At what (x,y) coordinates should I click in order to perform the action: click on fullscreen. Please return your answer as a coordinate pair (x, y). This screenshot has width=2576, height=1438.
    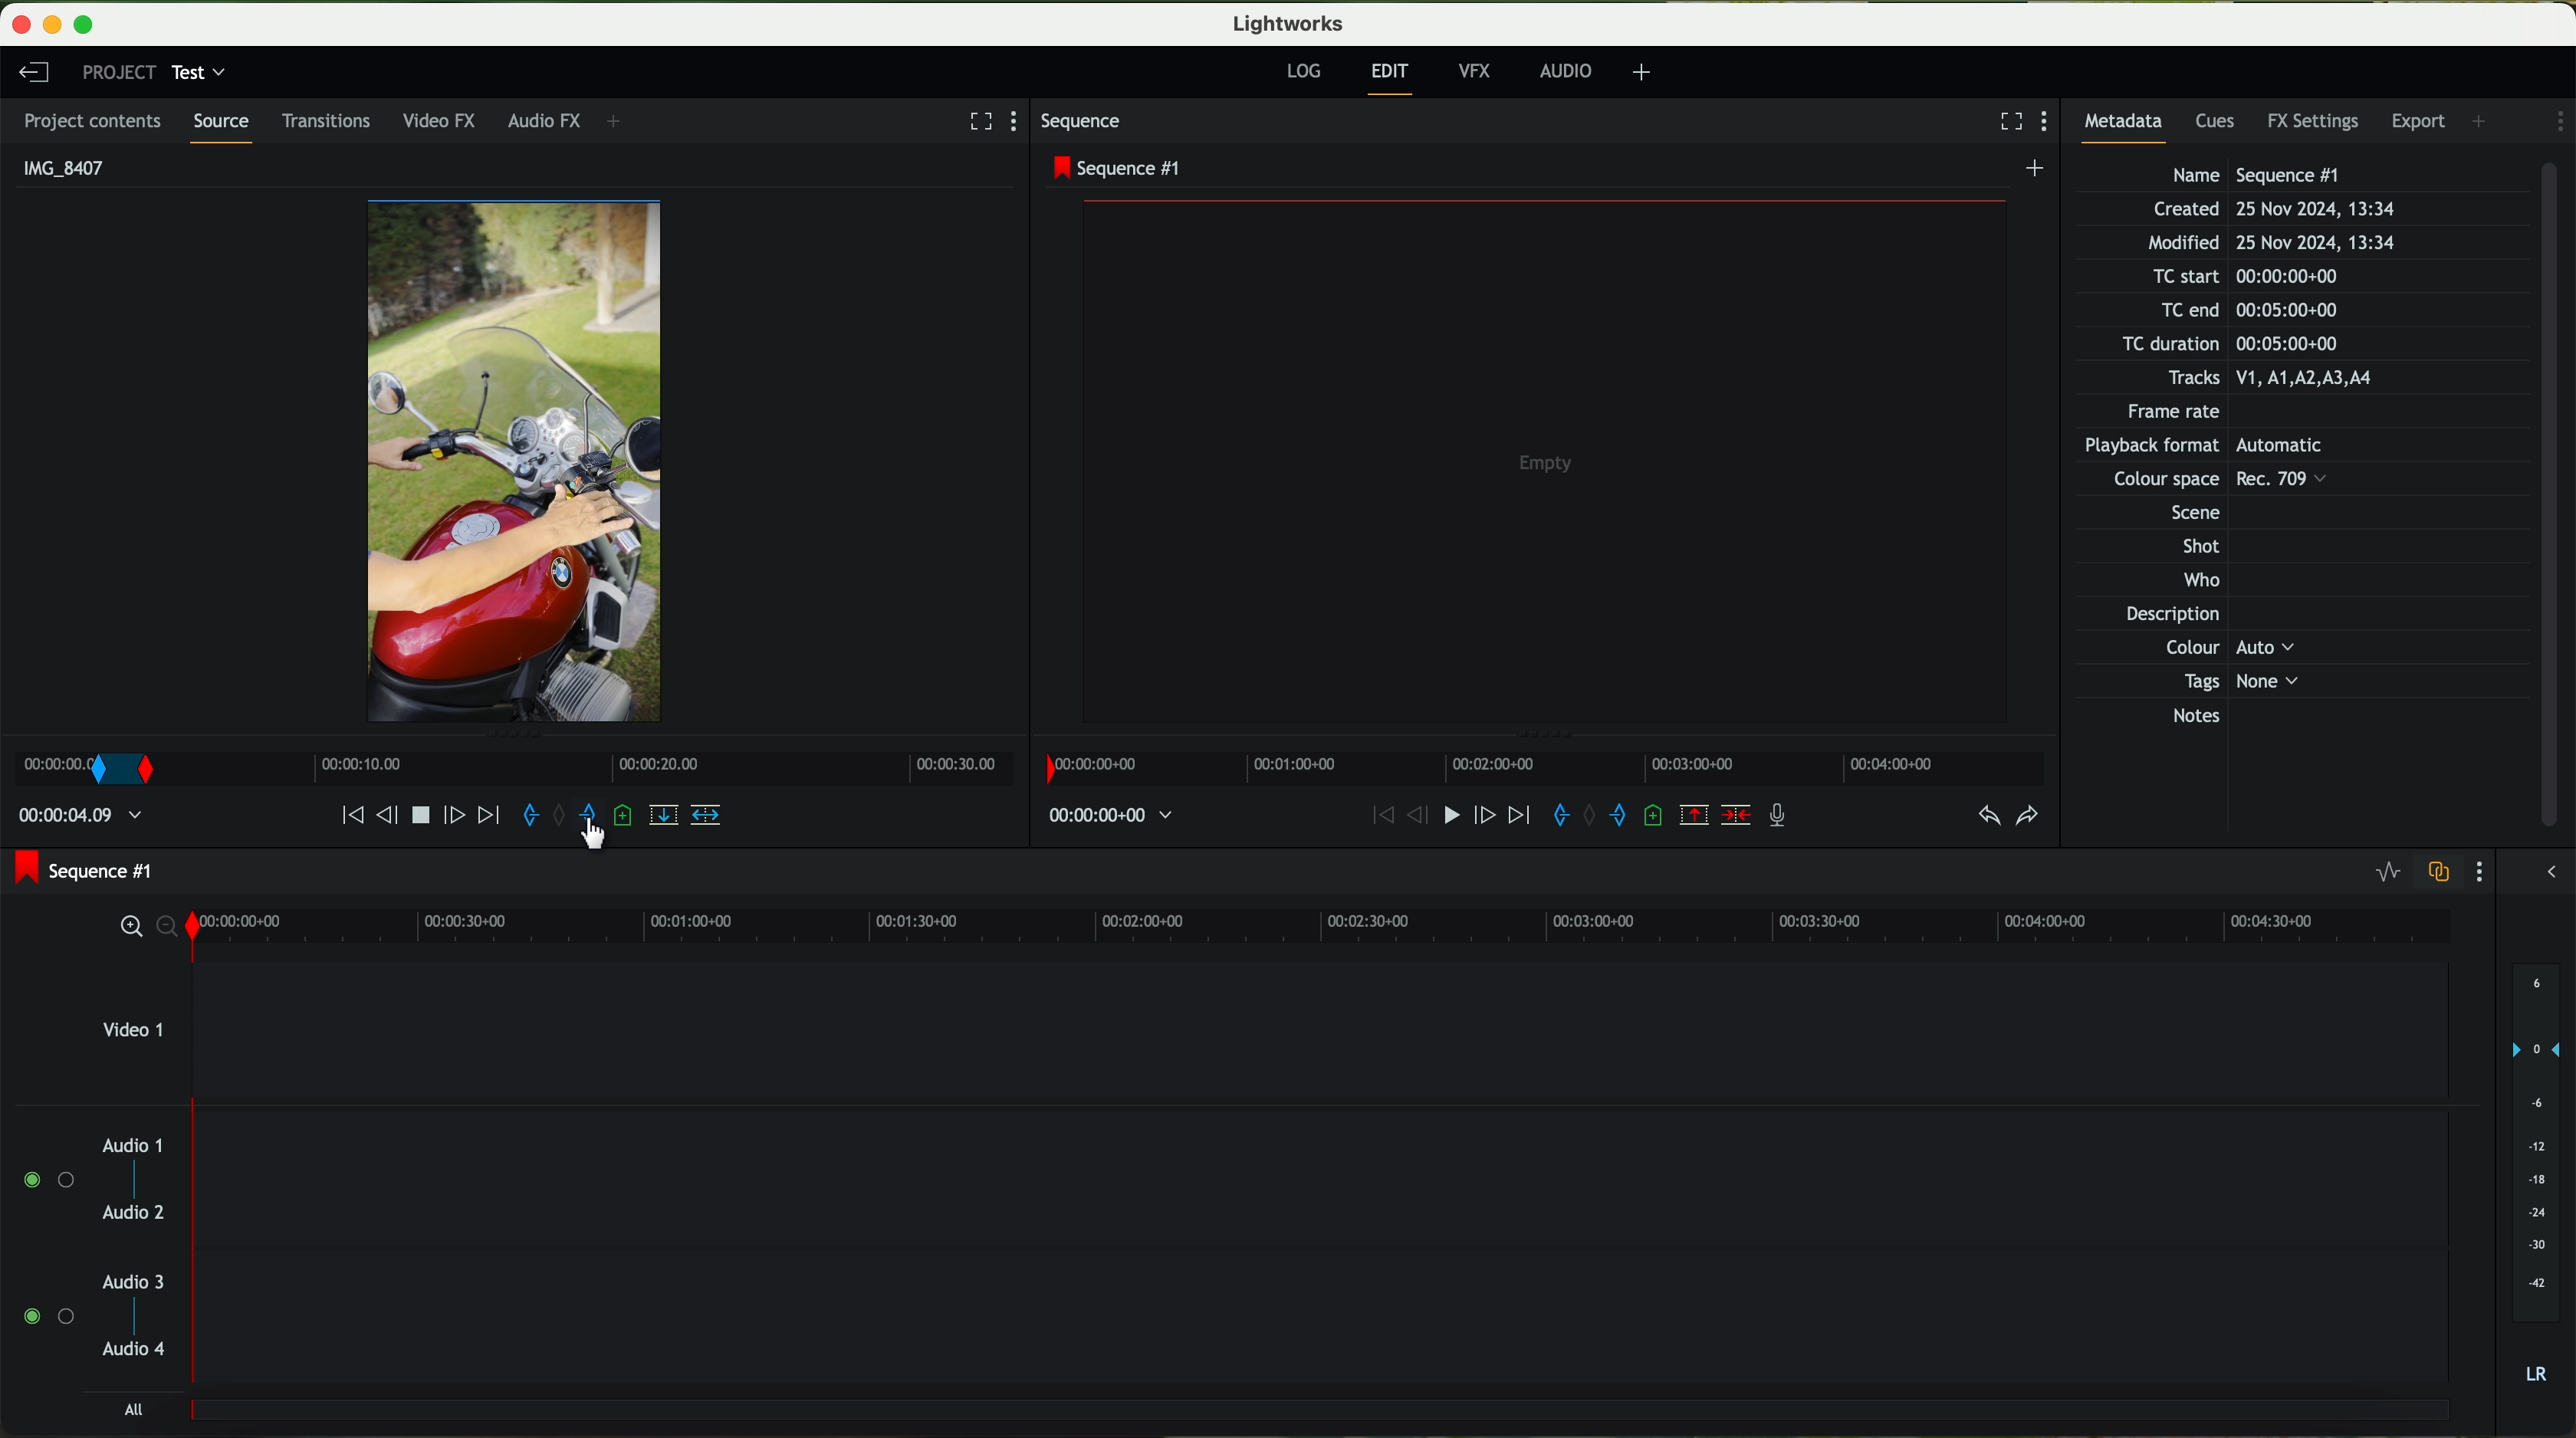
    Looking at the image, I should click on (2003, 121).